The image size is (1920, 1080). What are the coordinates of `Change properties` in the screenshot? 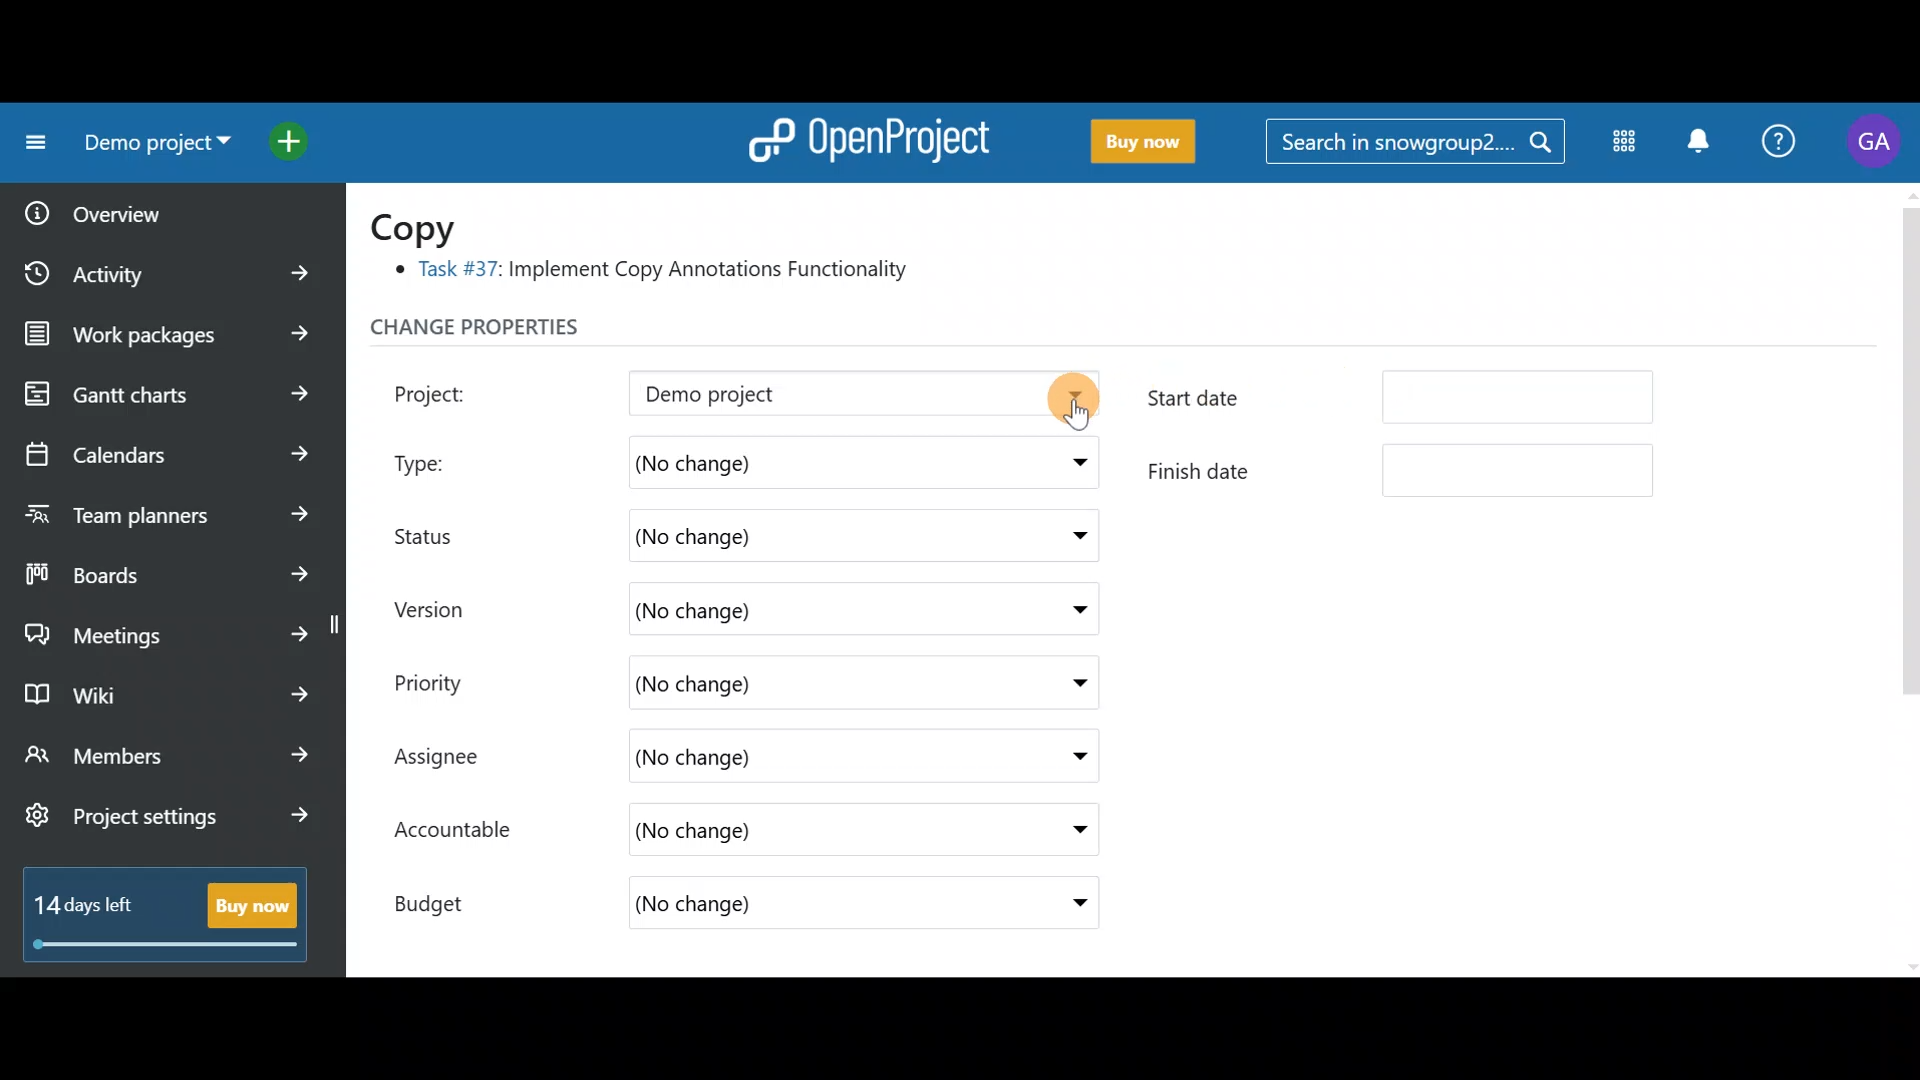 It's located at (515, 332).